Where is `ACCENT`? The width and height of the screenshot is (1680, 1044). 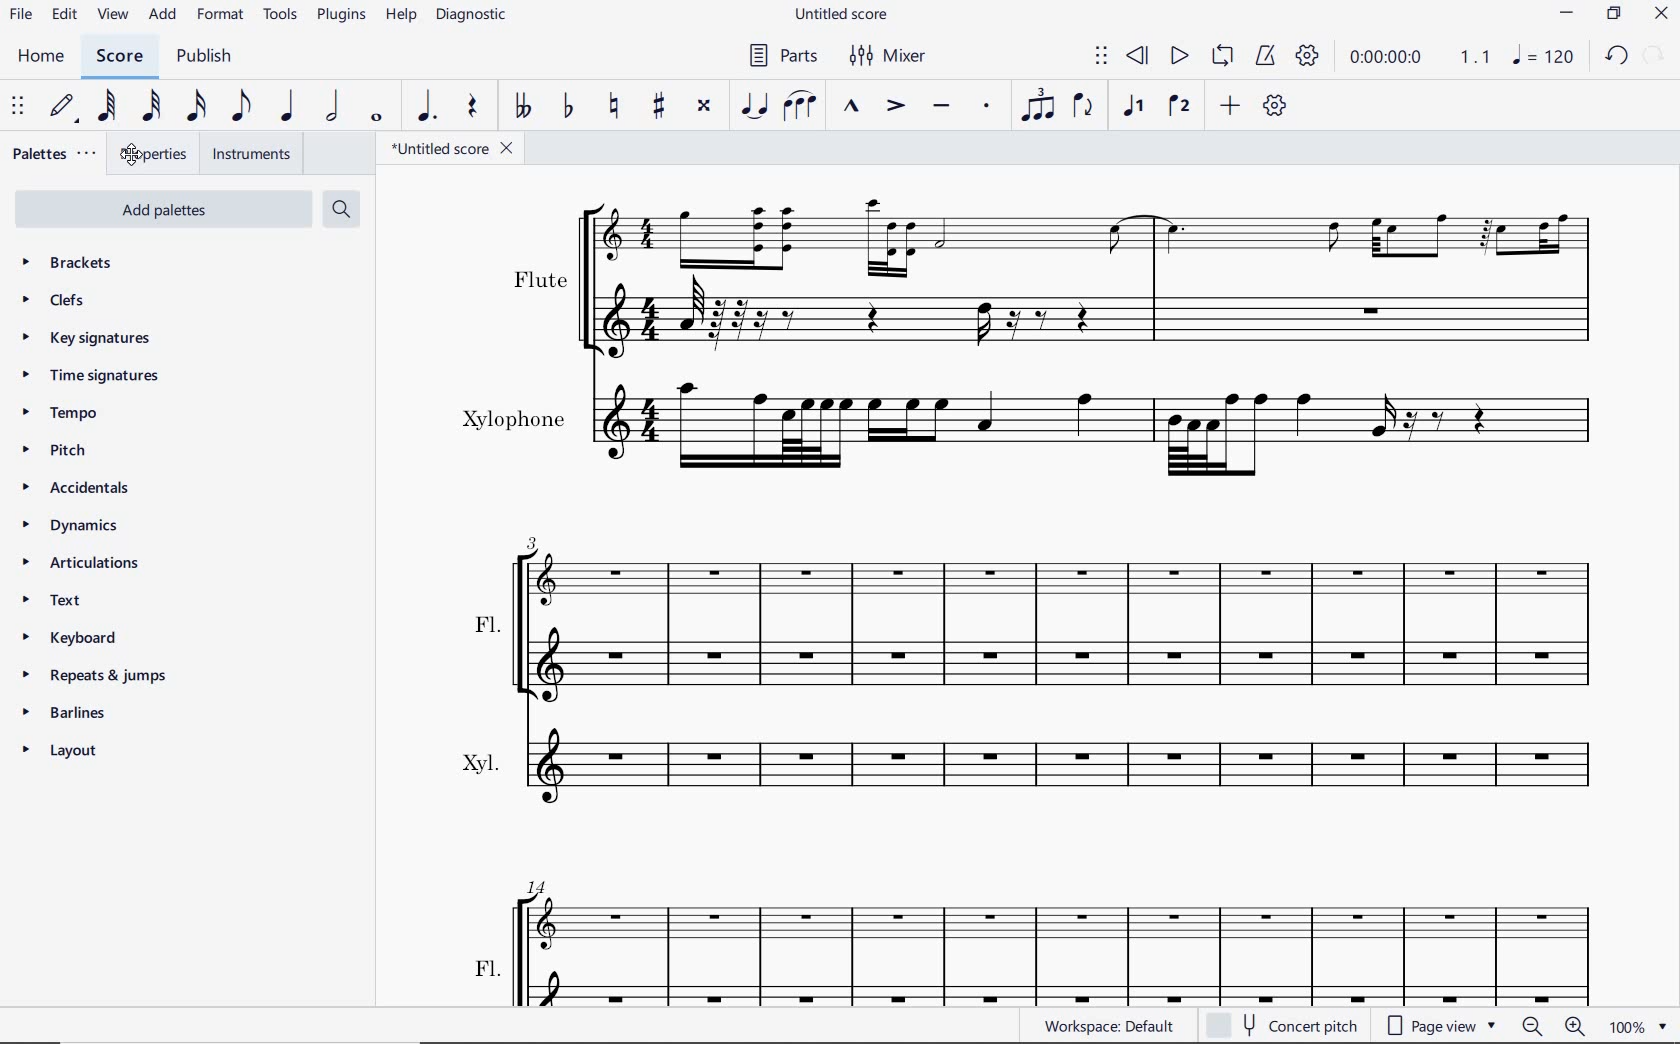
ACCENT is located at coordinates (897, 106).